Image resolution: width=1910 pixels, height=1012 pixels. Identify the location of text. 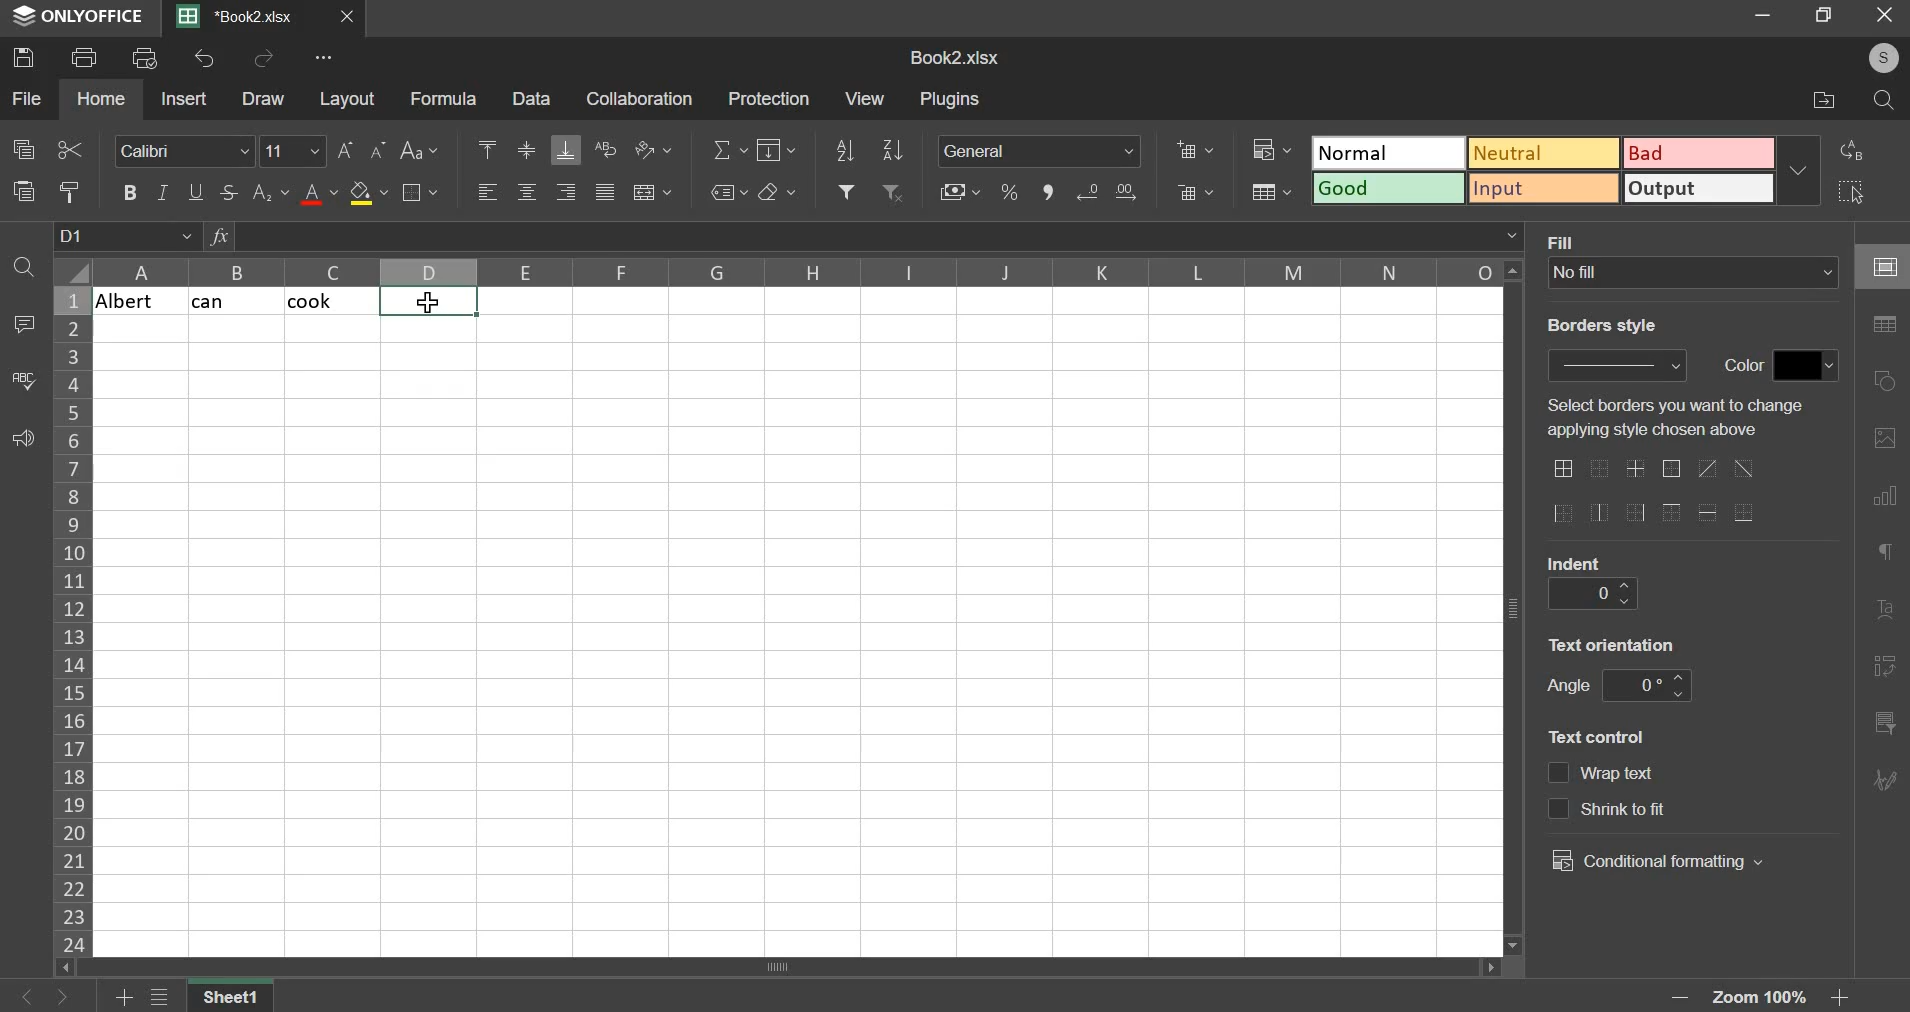
(1568, 688).